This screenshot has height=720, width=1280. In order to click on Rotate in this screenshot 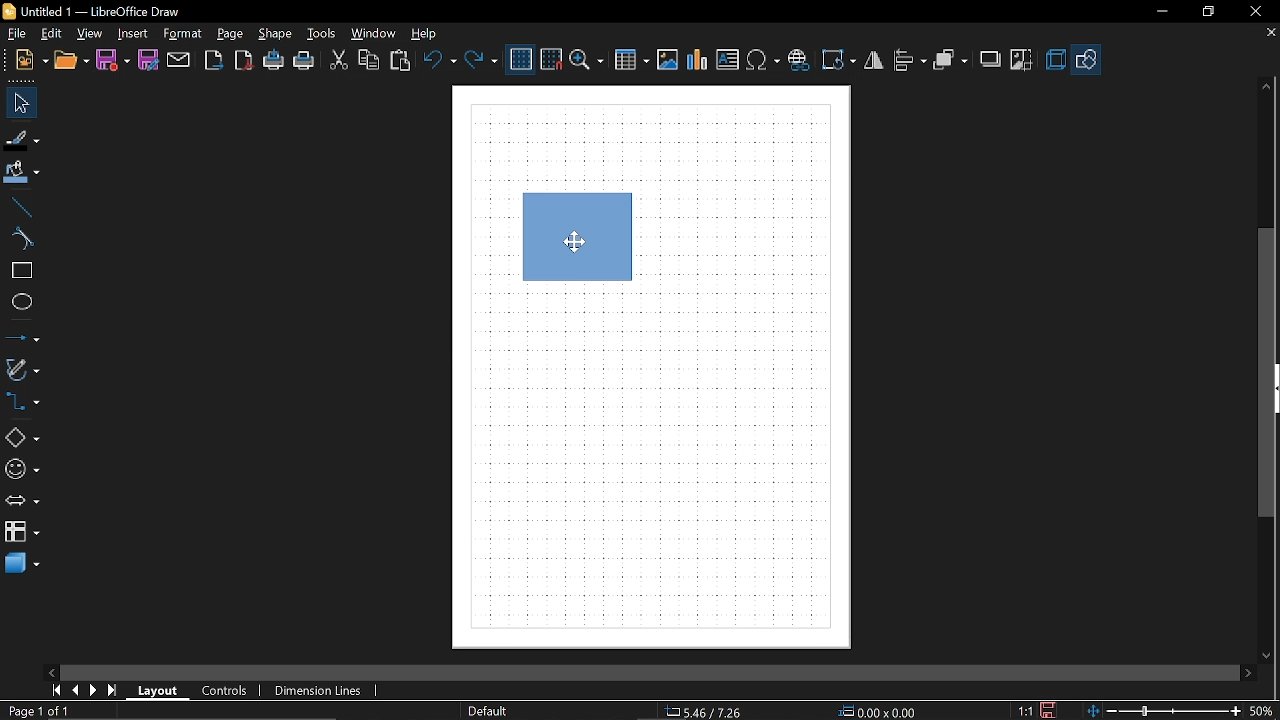, I will do `click(838, 60)`.